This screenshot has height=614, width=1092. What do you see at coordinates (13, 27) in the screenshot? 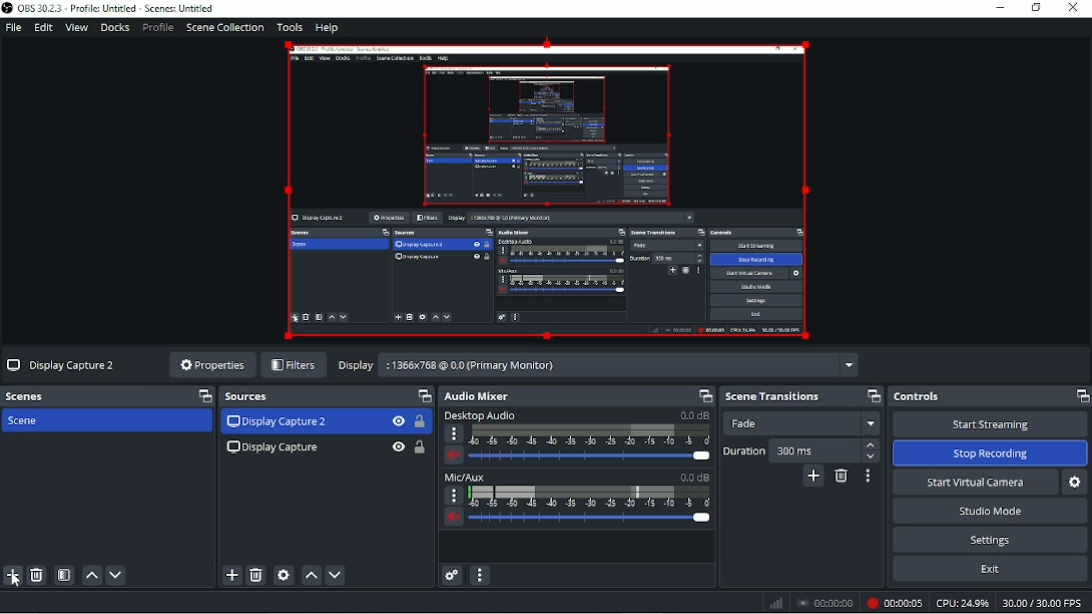
I see `File` at bounding box center [13, 27].